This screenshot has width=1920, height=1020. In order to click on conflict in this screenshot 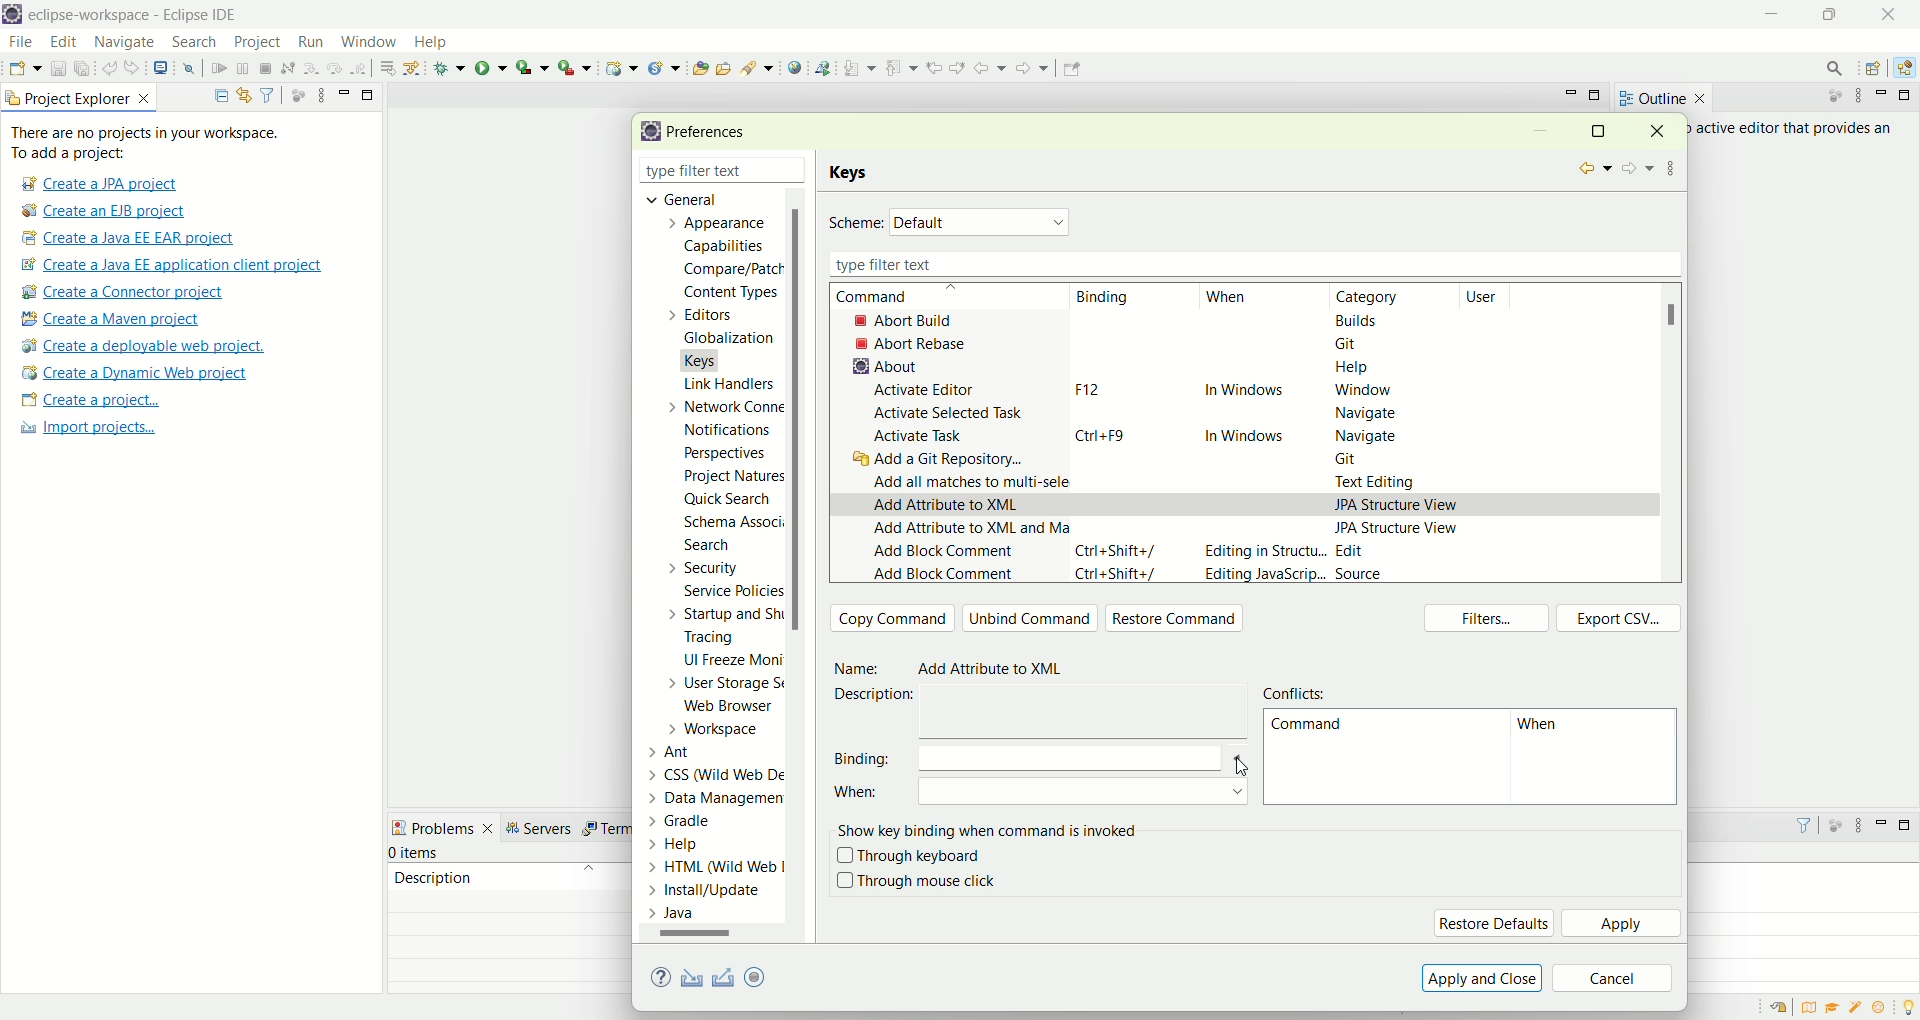, I will do `click(1299, 691)`.